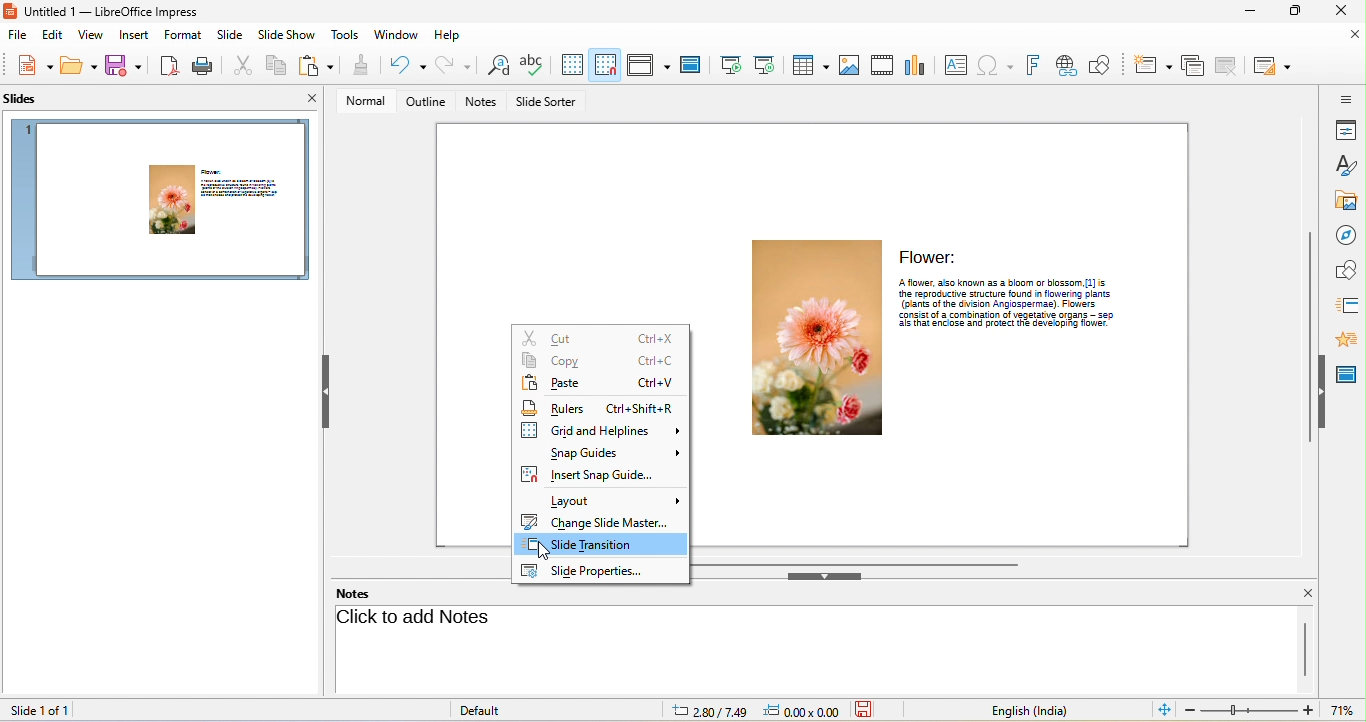  Describe the element at coordinates (79, 68) in the screenshot. I see `save` at that location.